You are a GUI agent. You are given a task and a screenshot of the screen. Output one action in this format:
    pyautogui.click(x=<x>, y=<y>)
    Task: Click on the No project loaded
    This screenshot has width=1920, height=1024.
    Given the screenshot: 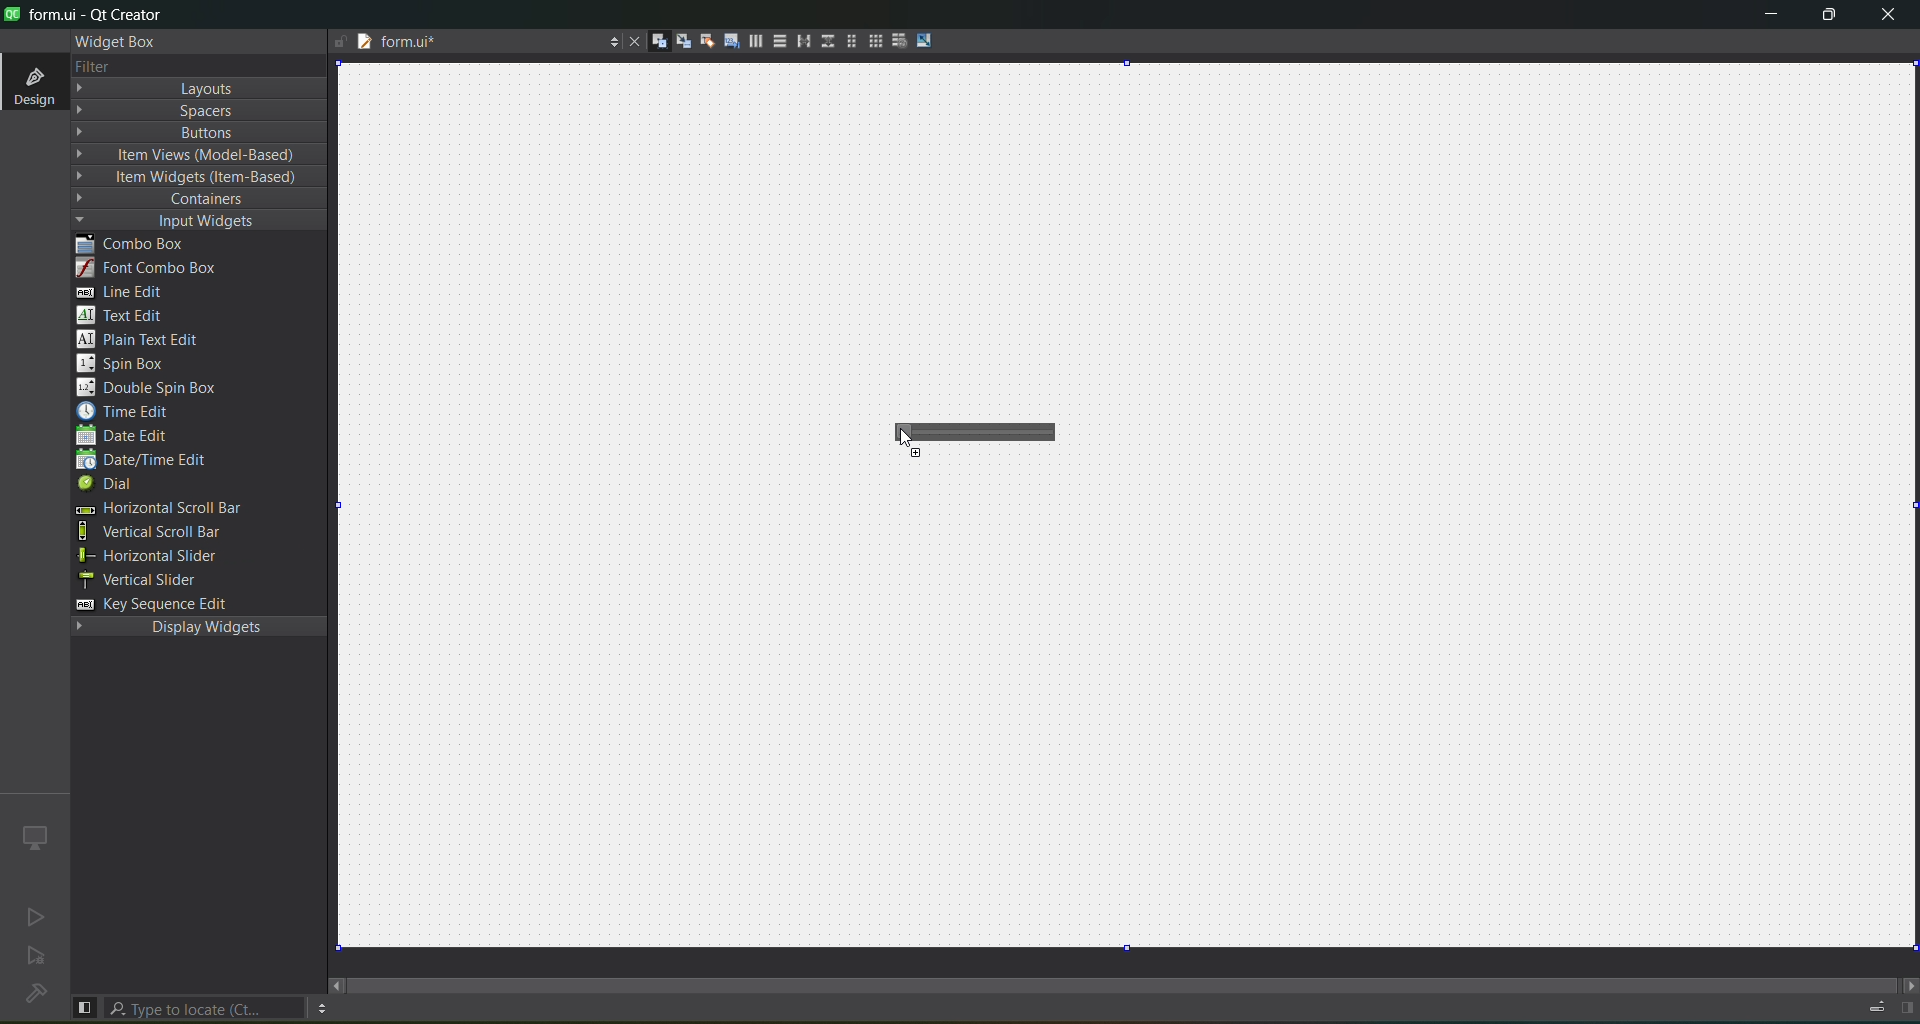 What is the action you would take?
    pyautogui.click(x=34, y=1001)
    